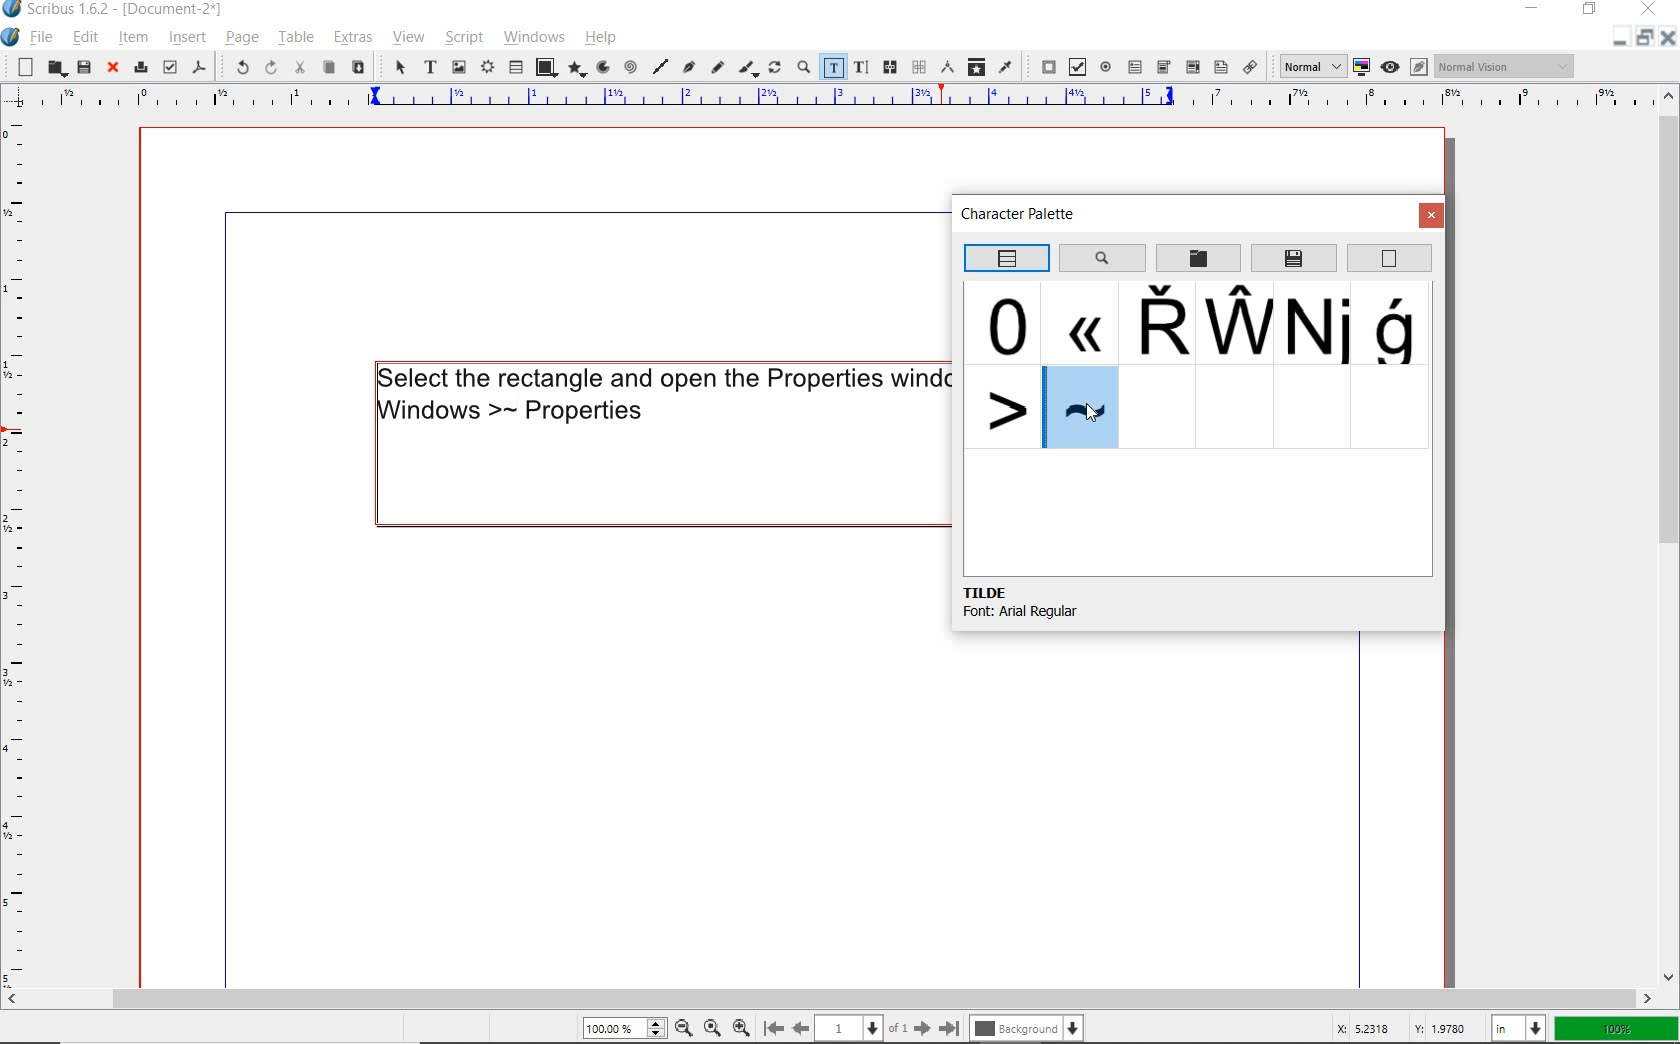  What do you see at coordinates (199, 66) in the screenshot?
I see `save as pdf` at bounding box center [199, 66].